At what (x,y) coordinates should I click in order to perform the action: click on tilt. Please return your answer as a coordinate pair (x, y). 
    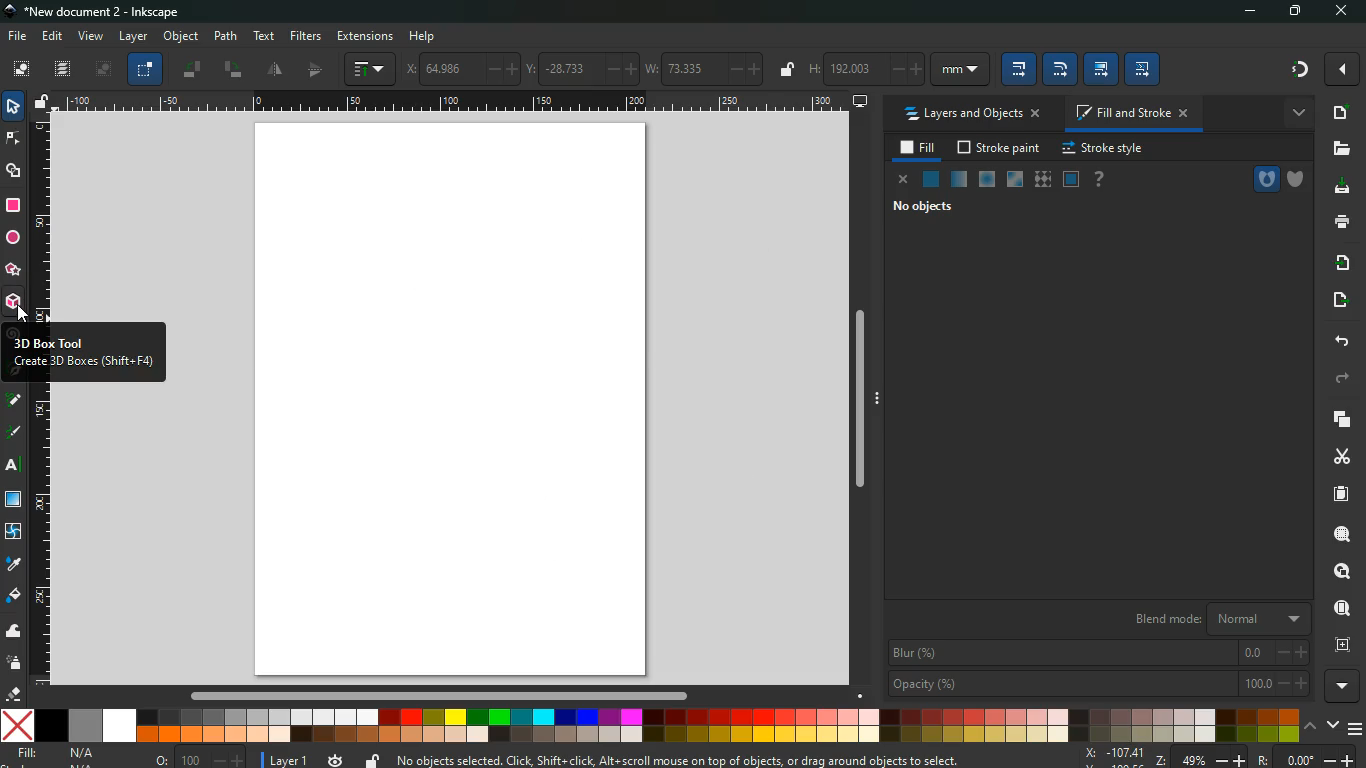
    Looking at the image, I should click on (234, 69).